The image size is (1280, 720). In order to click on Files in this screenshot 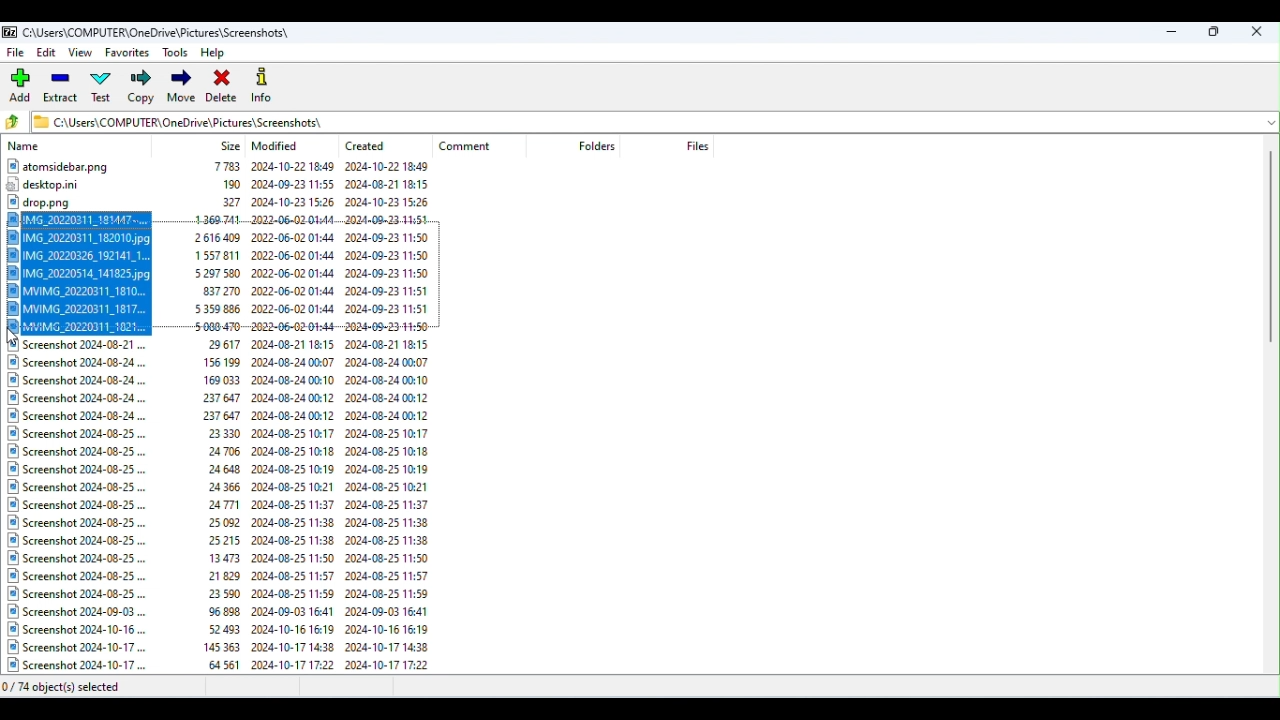, I will do `click(697, 145)`.